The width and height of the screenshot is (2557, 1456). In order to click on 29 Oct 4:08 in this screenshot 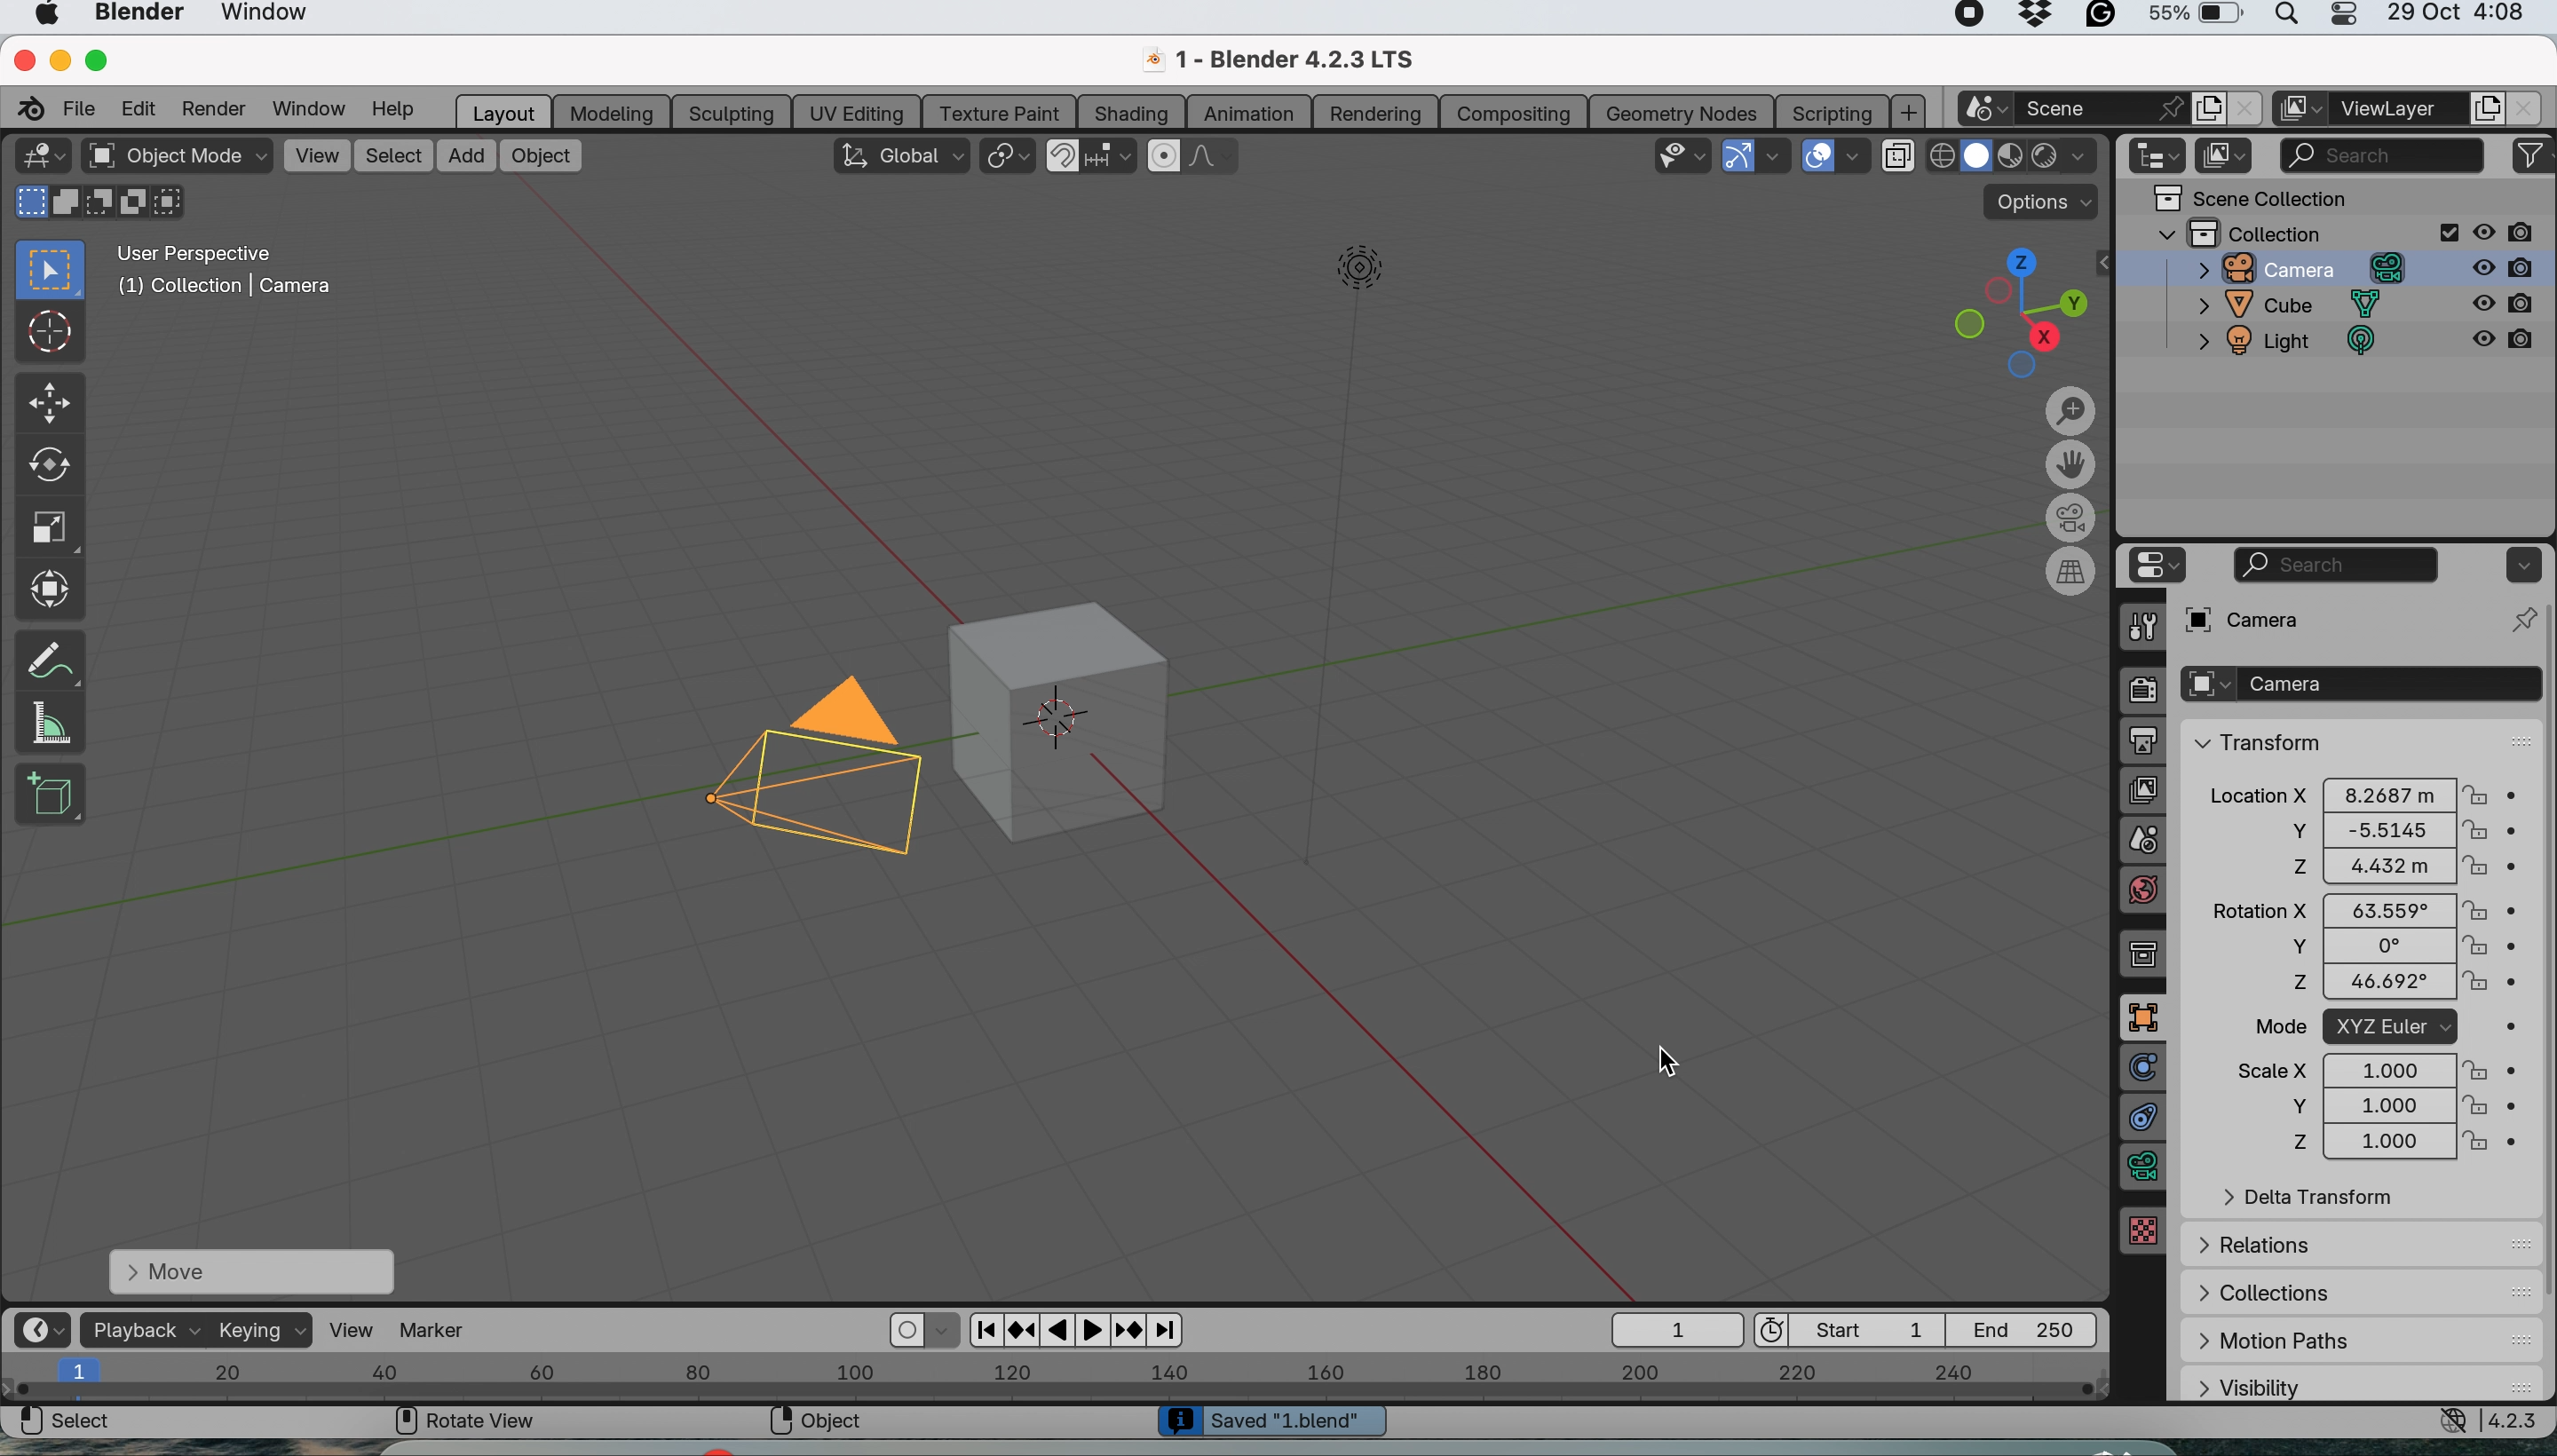, I will do `click(2457, 14)`.